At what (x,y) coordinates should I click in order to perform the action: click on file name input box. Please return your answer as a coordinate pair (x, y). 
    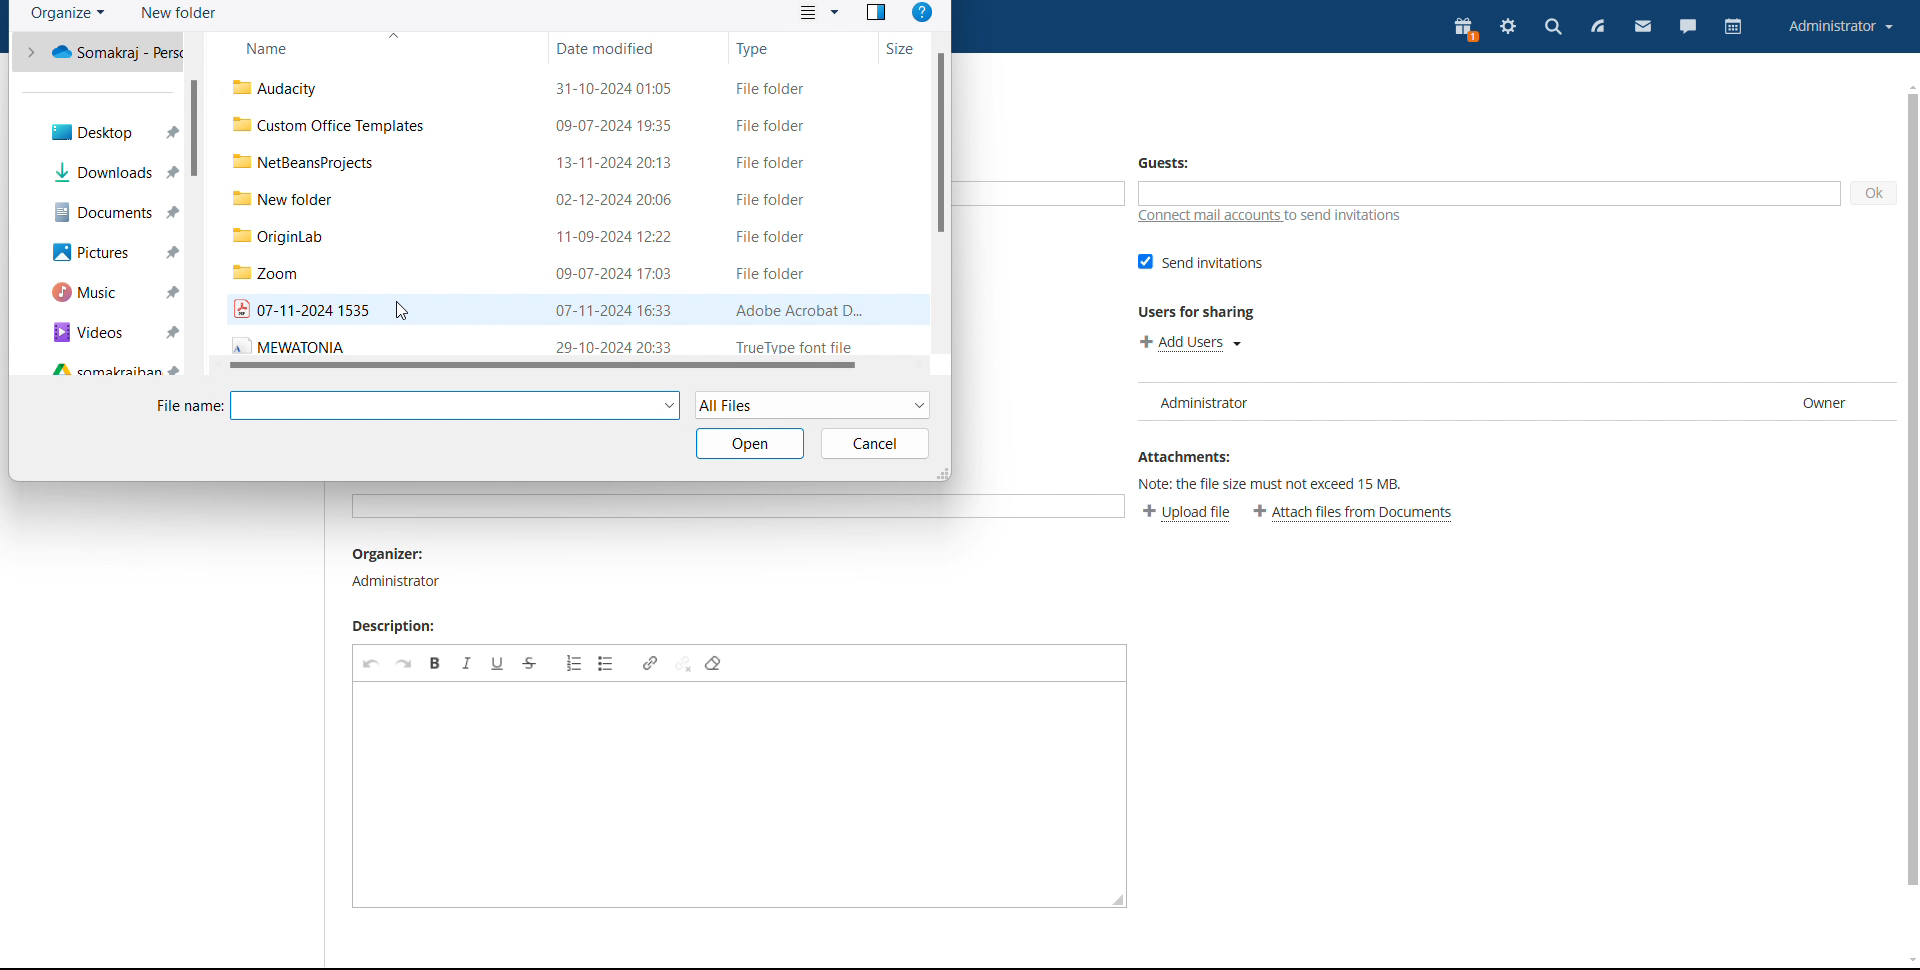
    Looking at the image, I should click on (459, 408).